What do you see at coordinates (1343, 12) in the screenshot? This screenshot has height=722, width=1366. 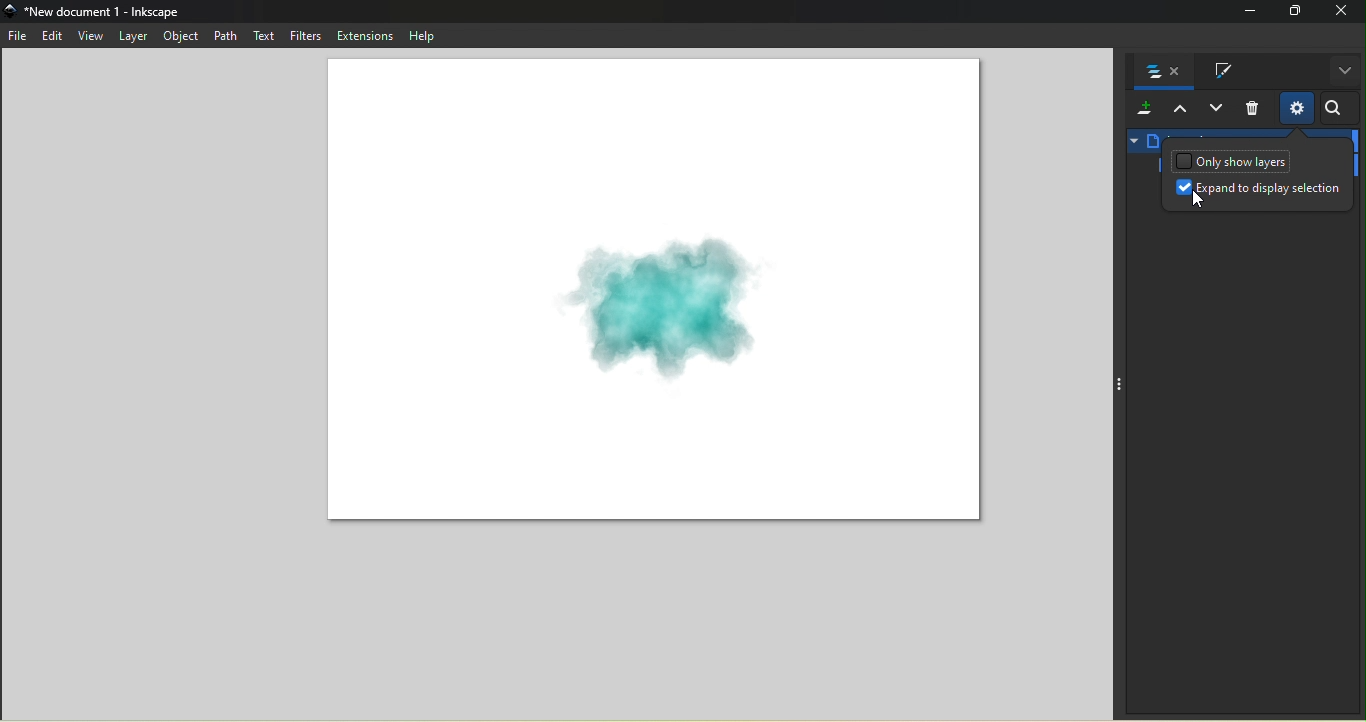 I see `Close` at bounding box center [1343, 12].